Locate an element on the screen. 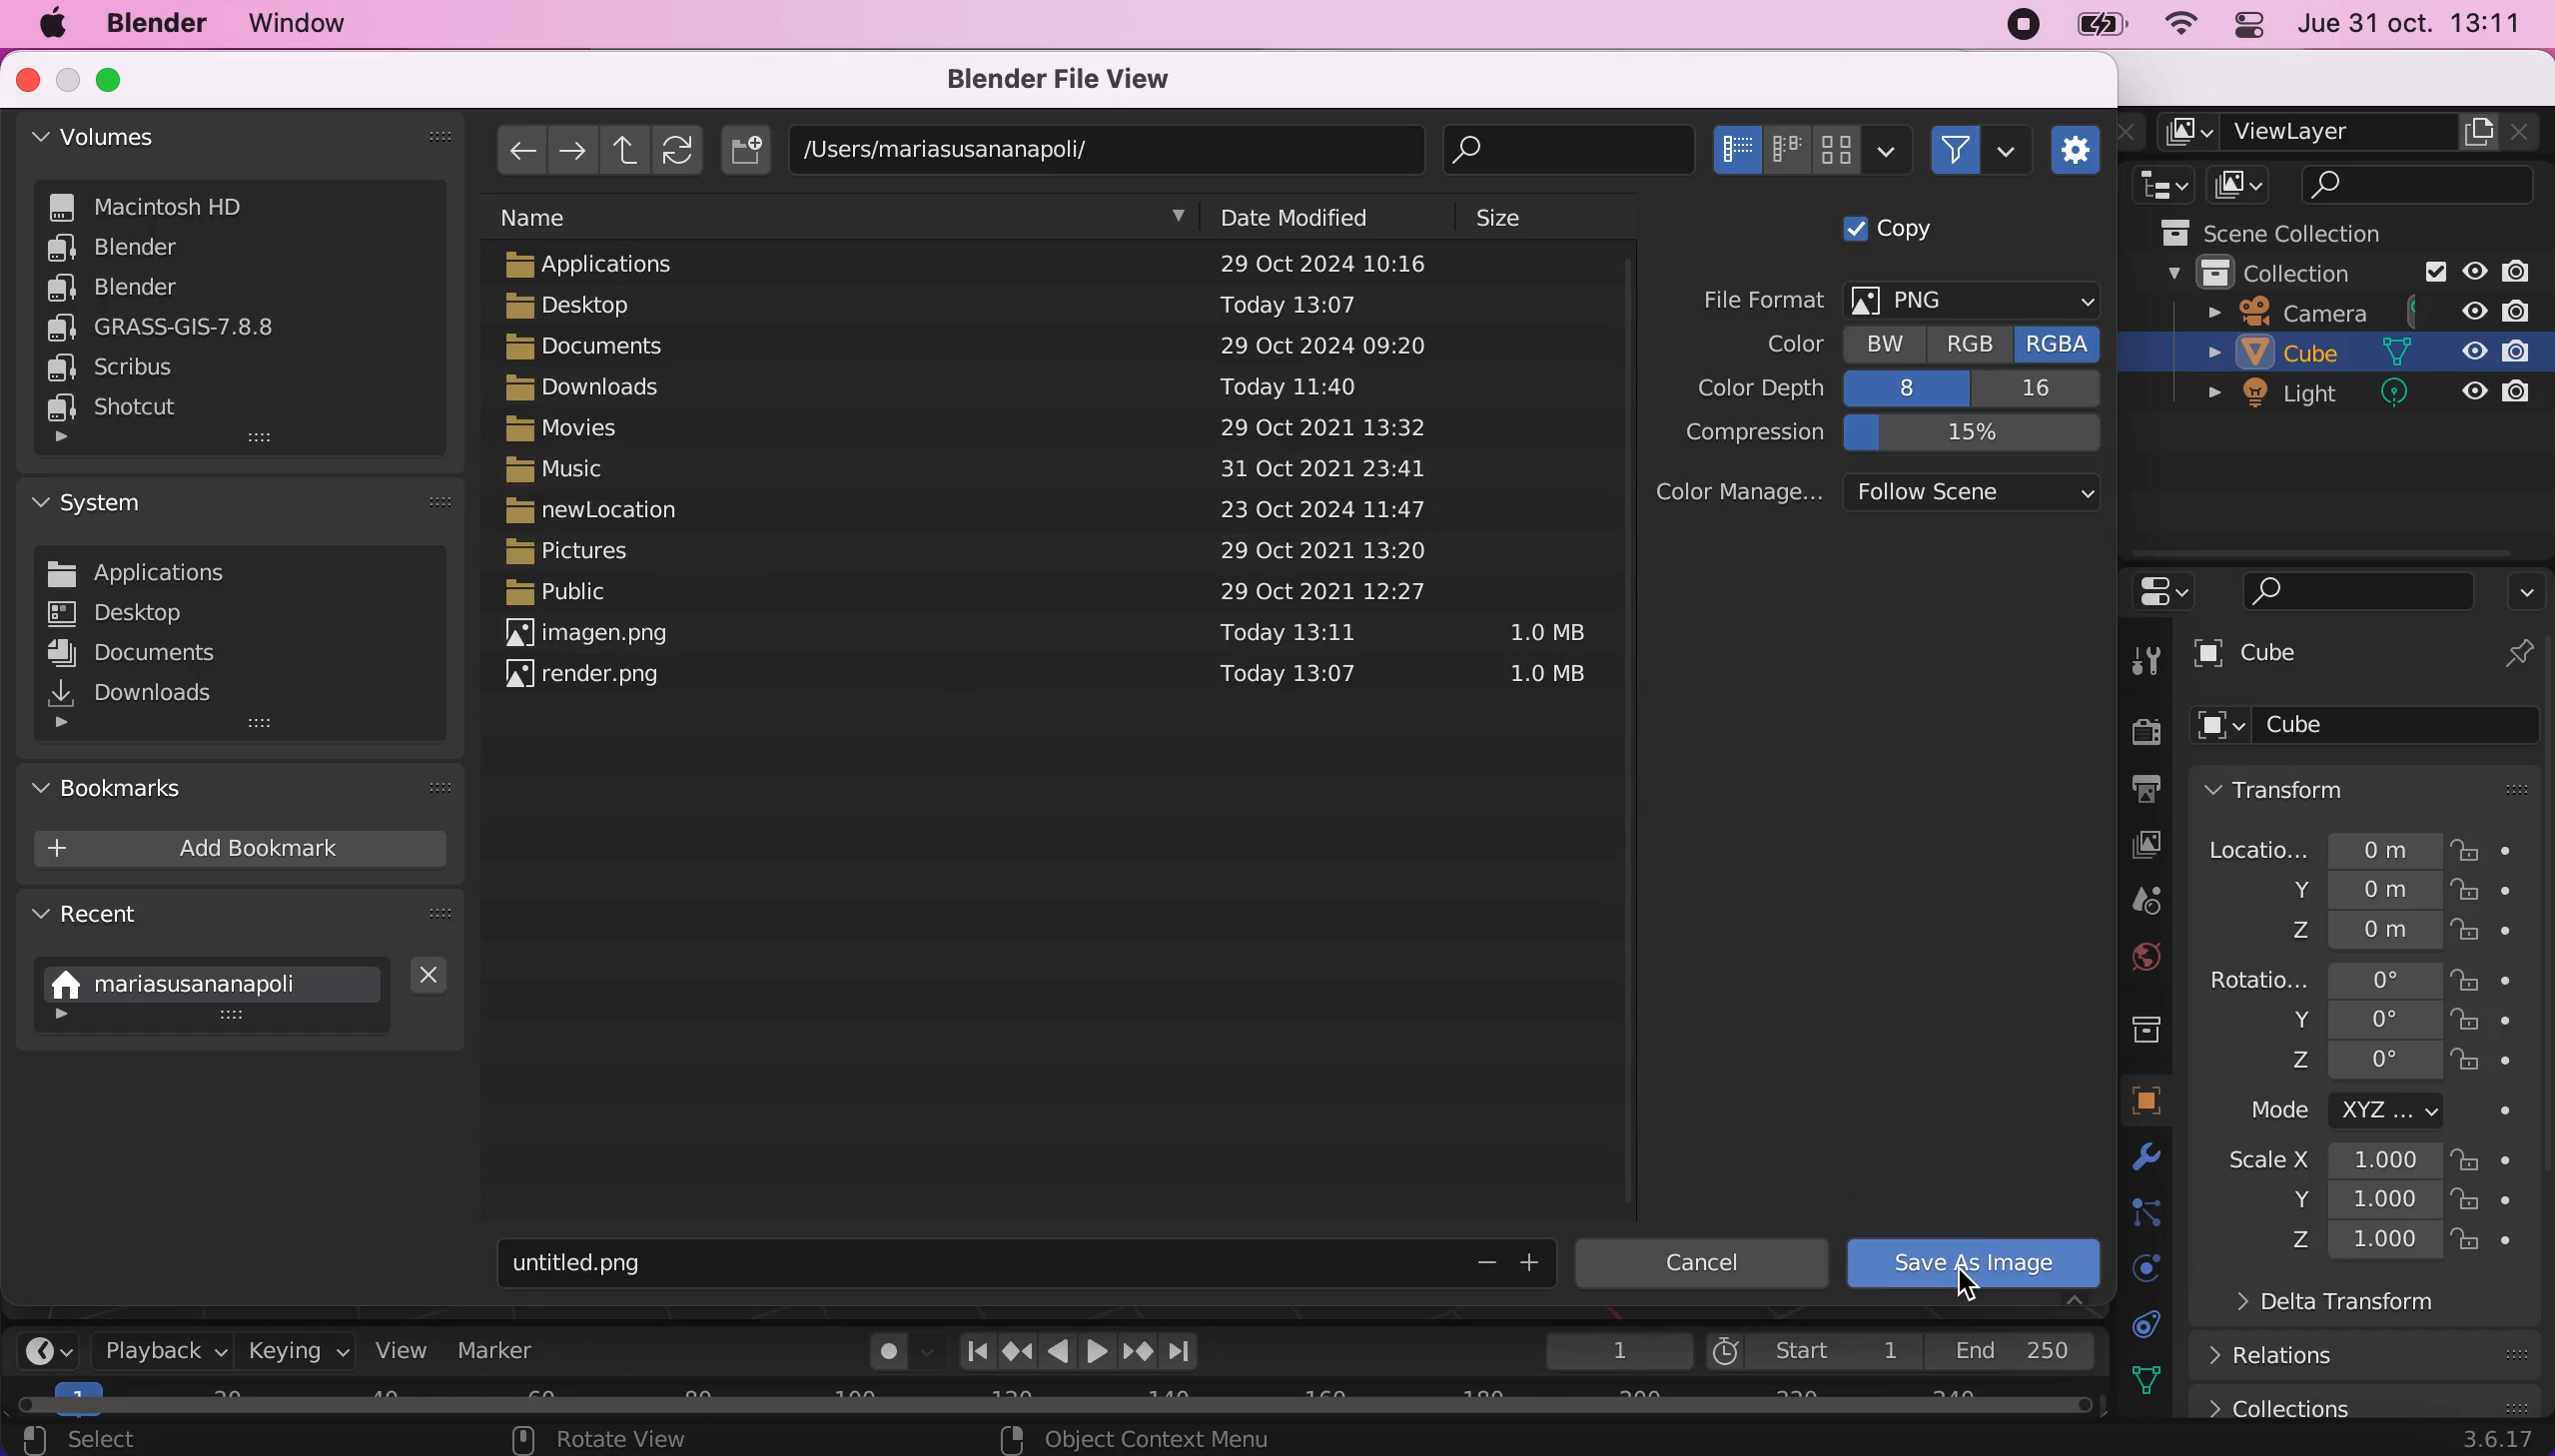 This screenshot has width=2555, height=1456. options is located at coordinates (2526, 591).